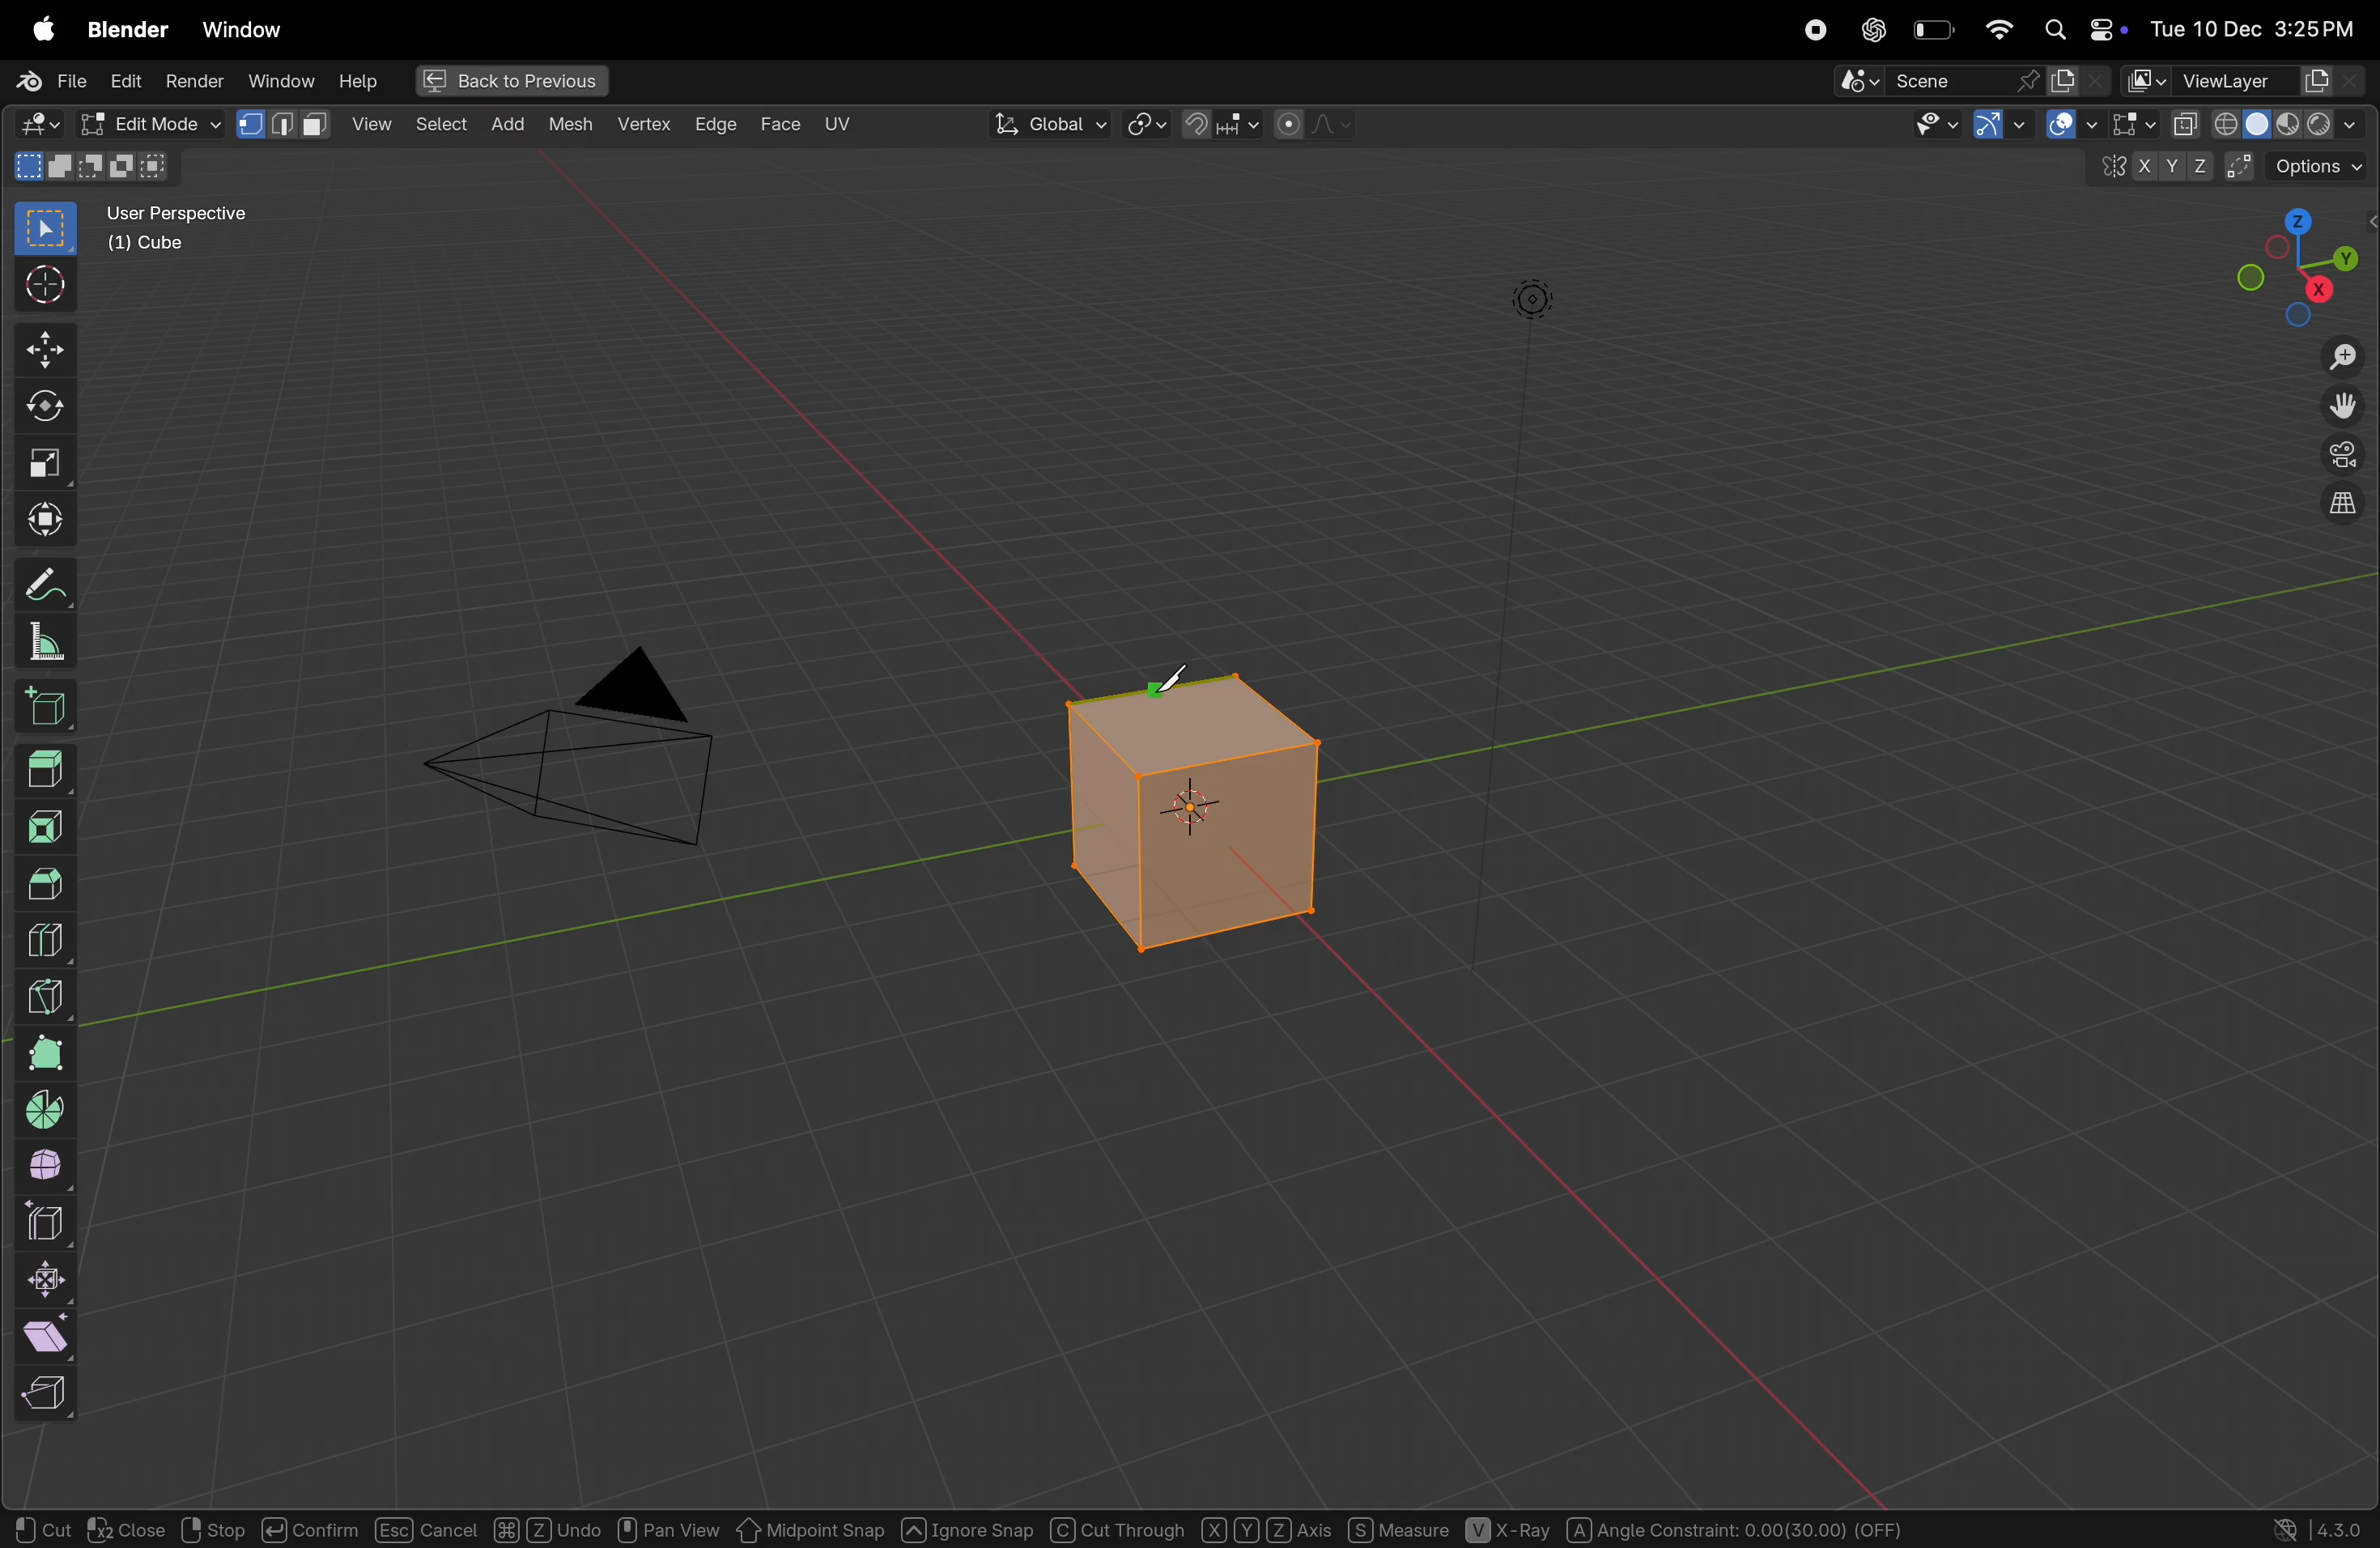 The width and height of the screenshot is (2380, 1548). What do you see at coordinates (548, 1527) in the screenshot?
I see `Undo` at bounding box center [548, 1527].